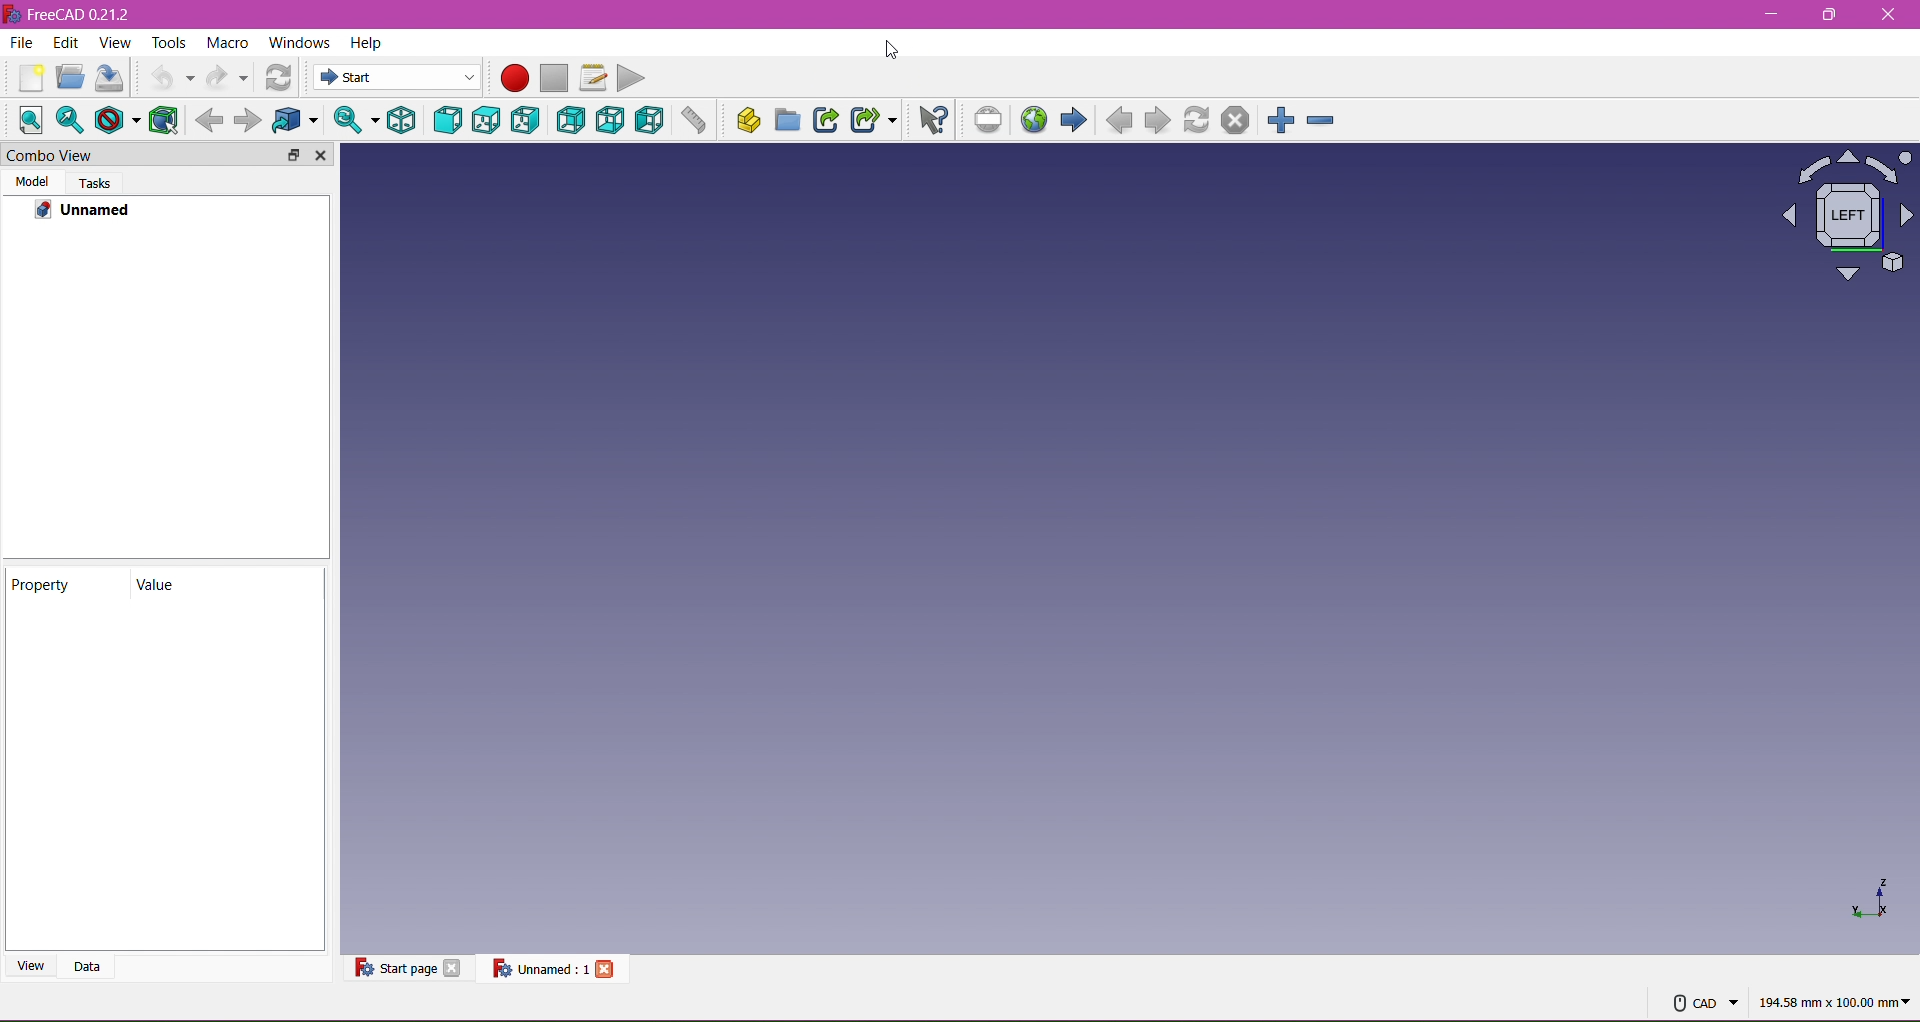 The height and width of the screenshot is (1022, 1920). What do you see at coordinates (514, 78) in the screenshot?
I see `Record Macro (Red Circle)` at bounding box center [514, 78].